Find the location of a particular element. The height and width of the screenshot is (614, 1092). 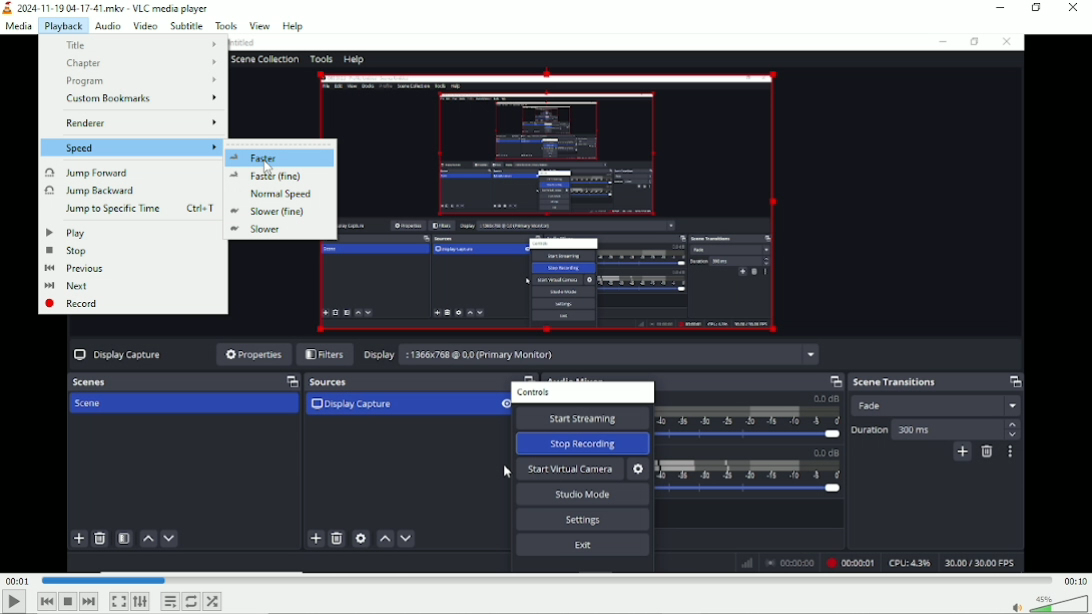

renderer is located at coordinates (134, 122).